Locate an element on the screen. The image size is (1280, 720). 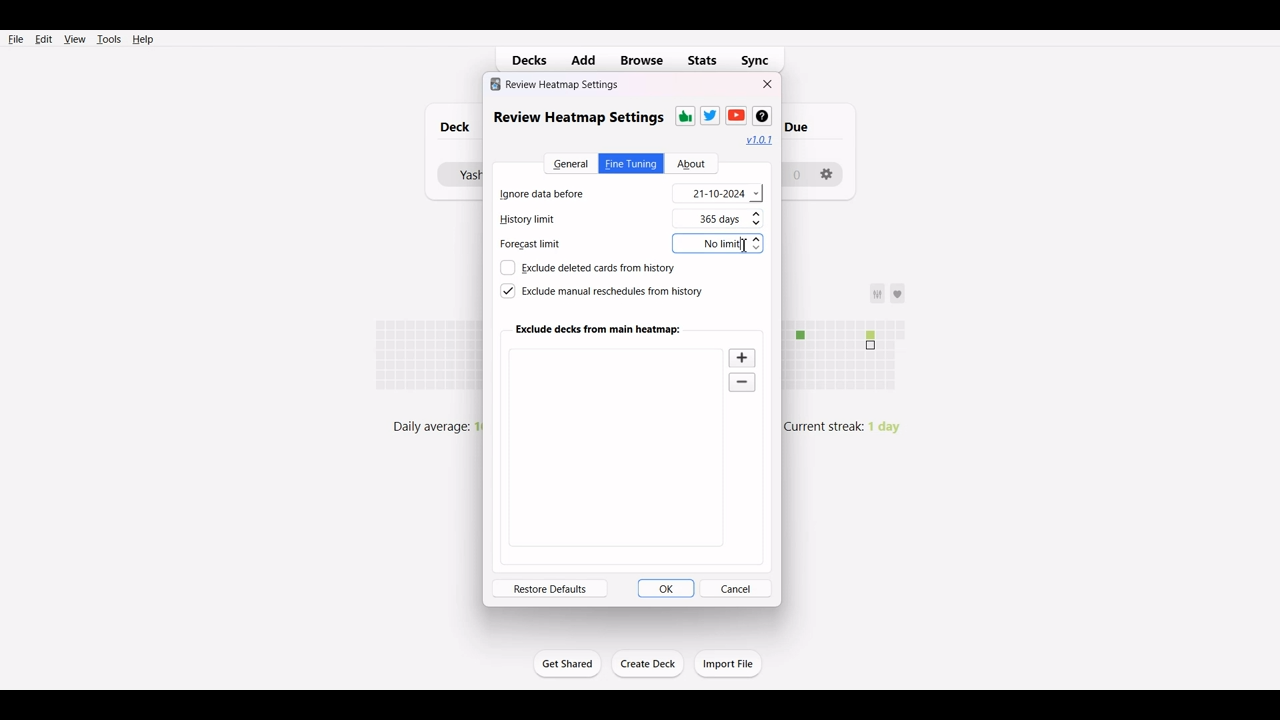
View is located at coordinates (74, 39).